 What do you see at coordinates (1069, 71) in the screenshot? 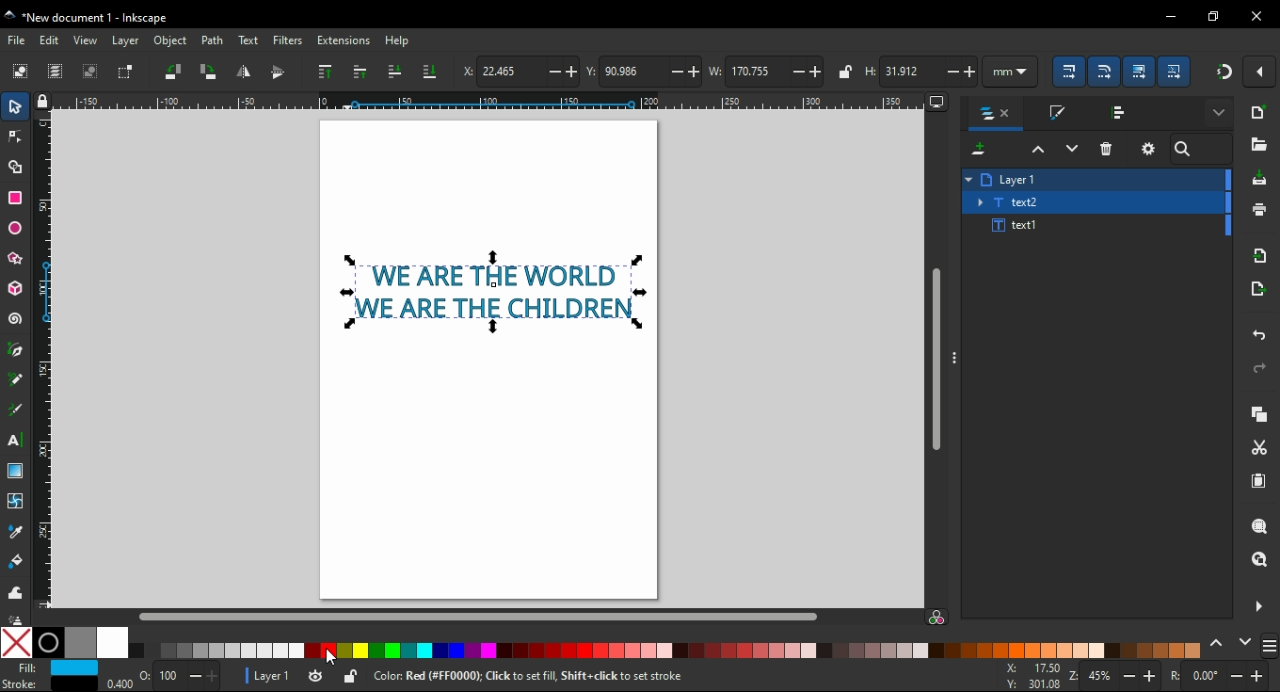
I see `scale stroke with object` at bounding box center [1069, 71].